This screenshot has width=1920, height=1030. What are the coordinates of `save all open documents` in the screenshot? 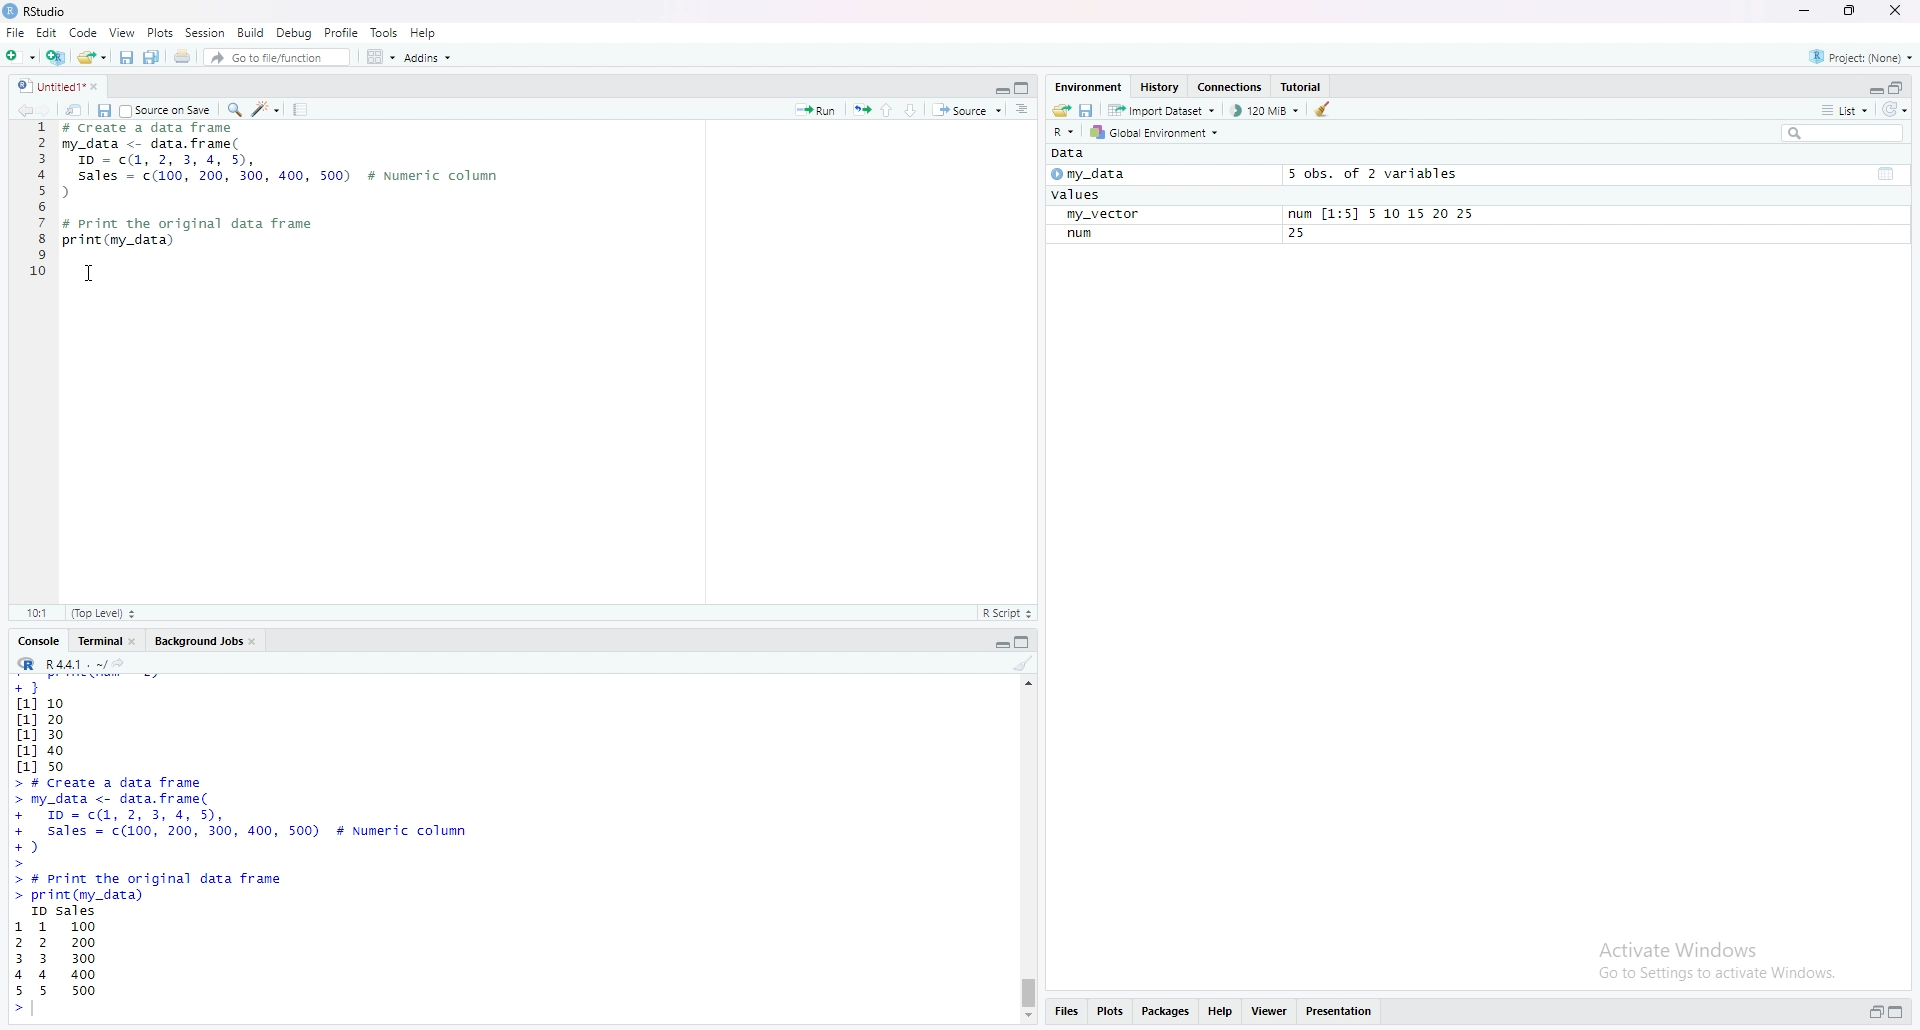 It's located at (155, 59).